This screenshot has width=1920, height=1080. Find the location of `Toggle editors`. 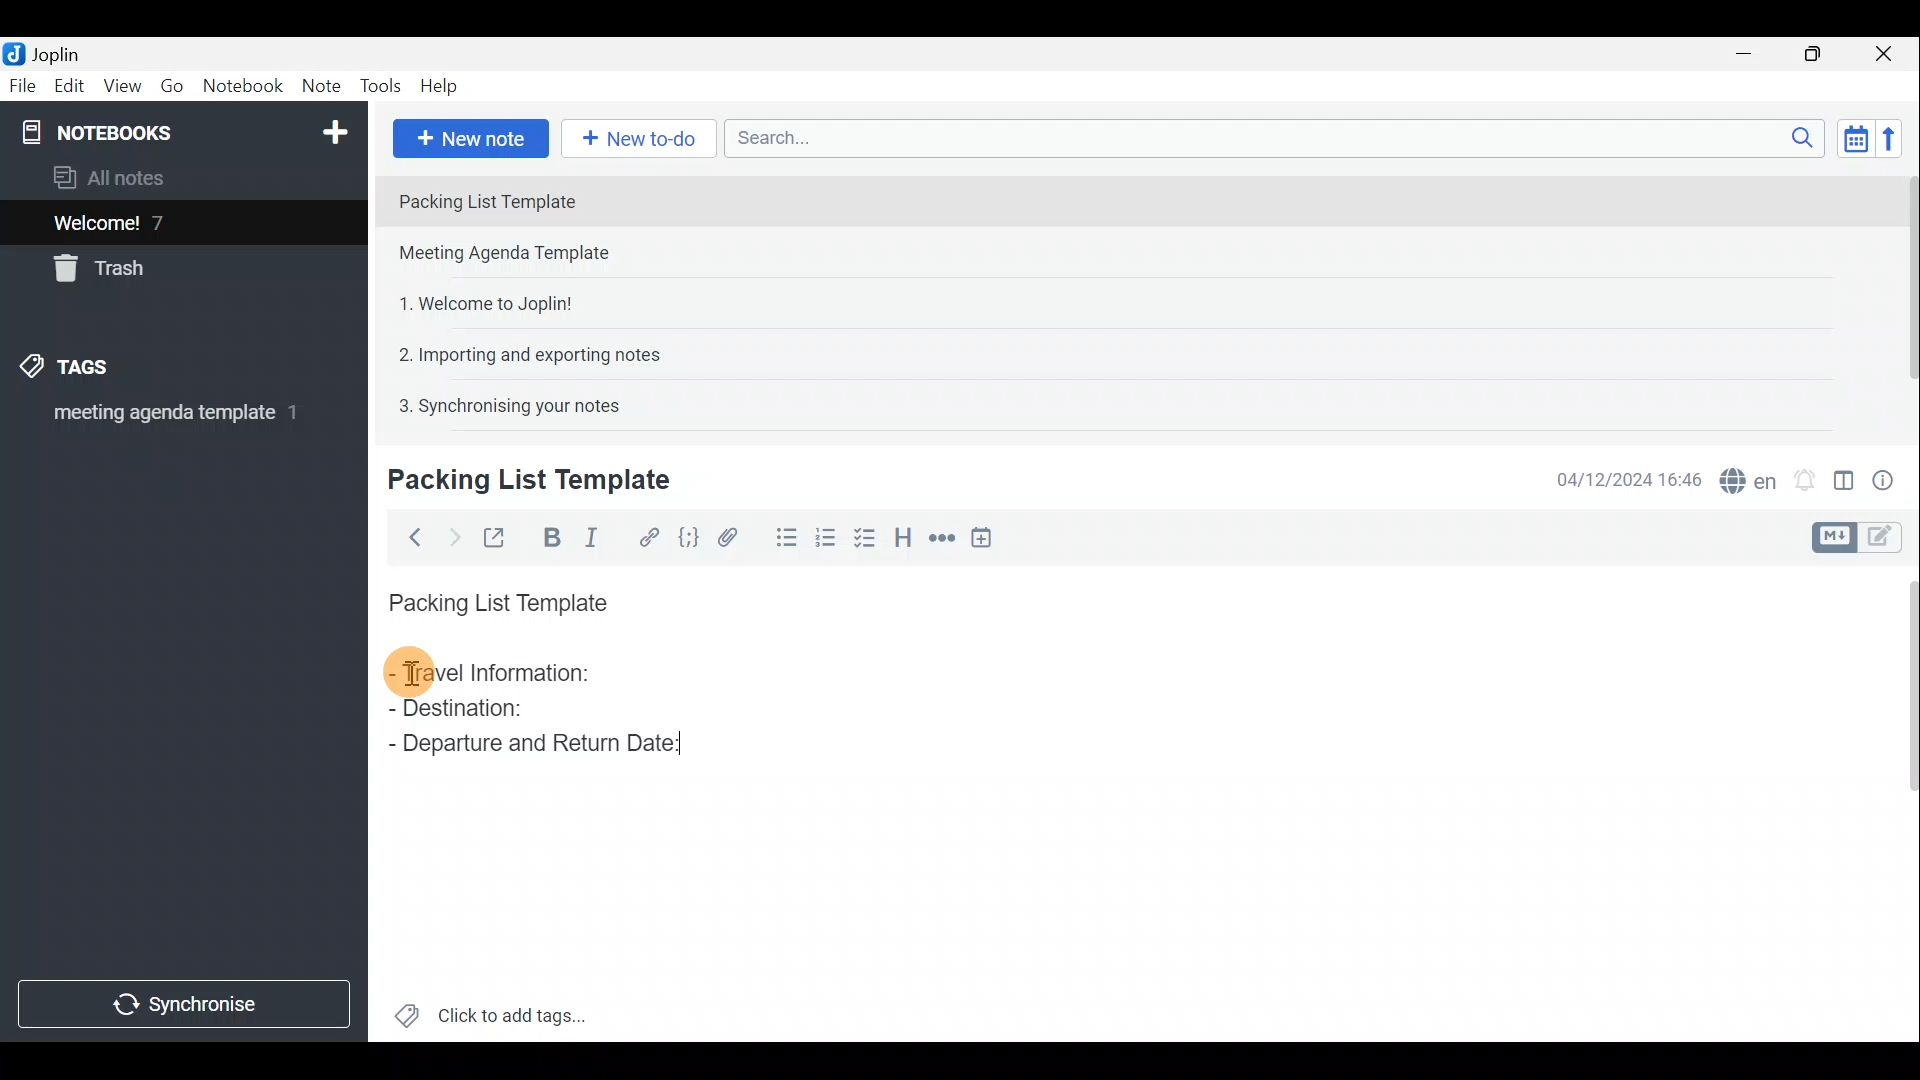

Toggle editors is located at coordinates (1837, 535).